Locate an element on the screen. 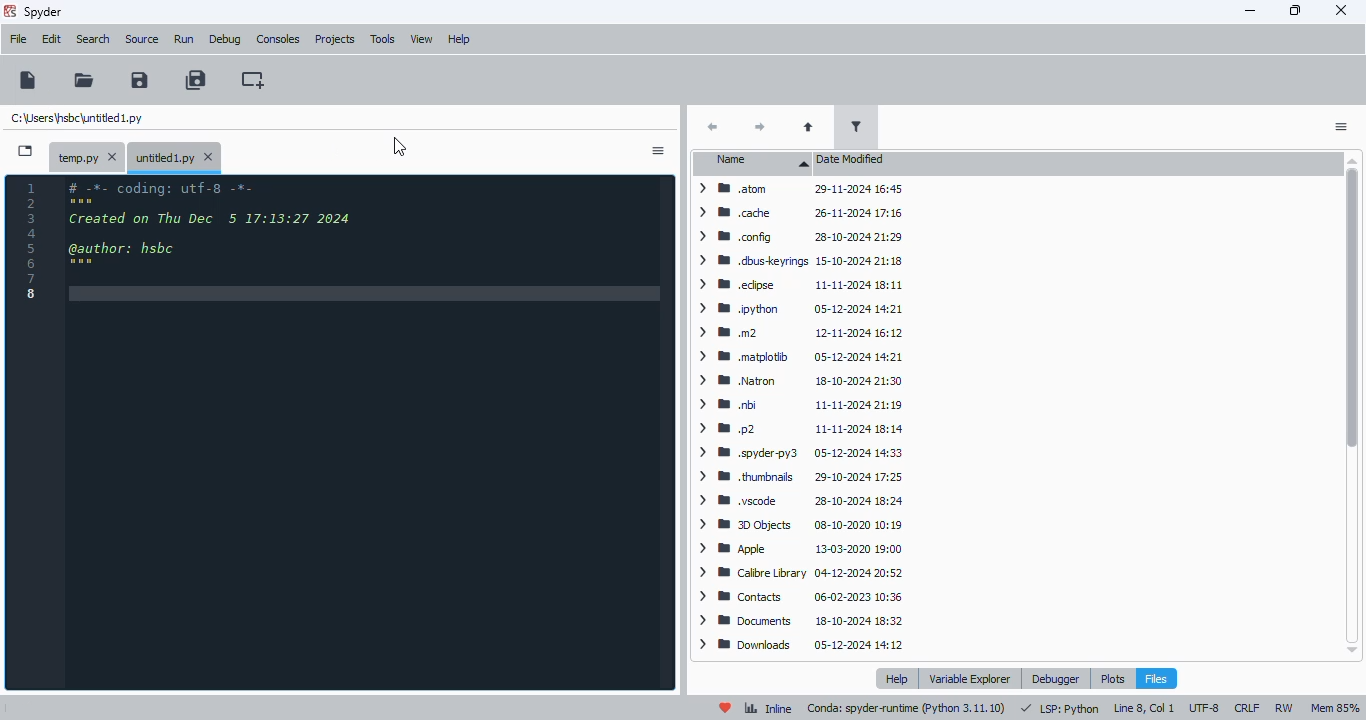  > WM python 05-12-2024 14:21 is located at coordinates (801, 310).